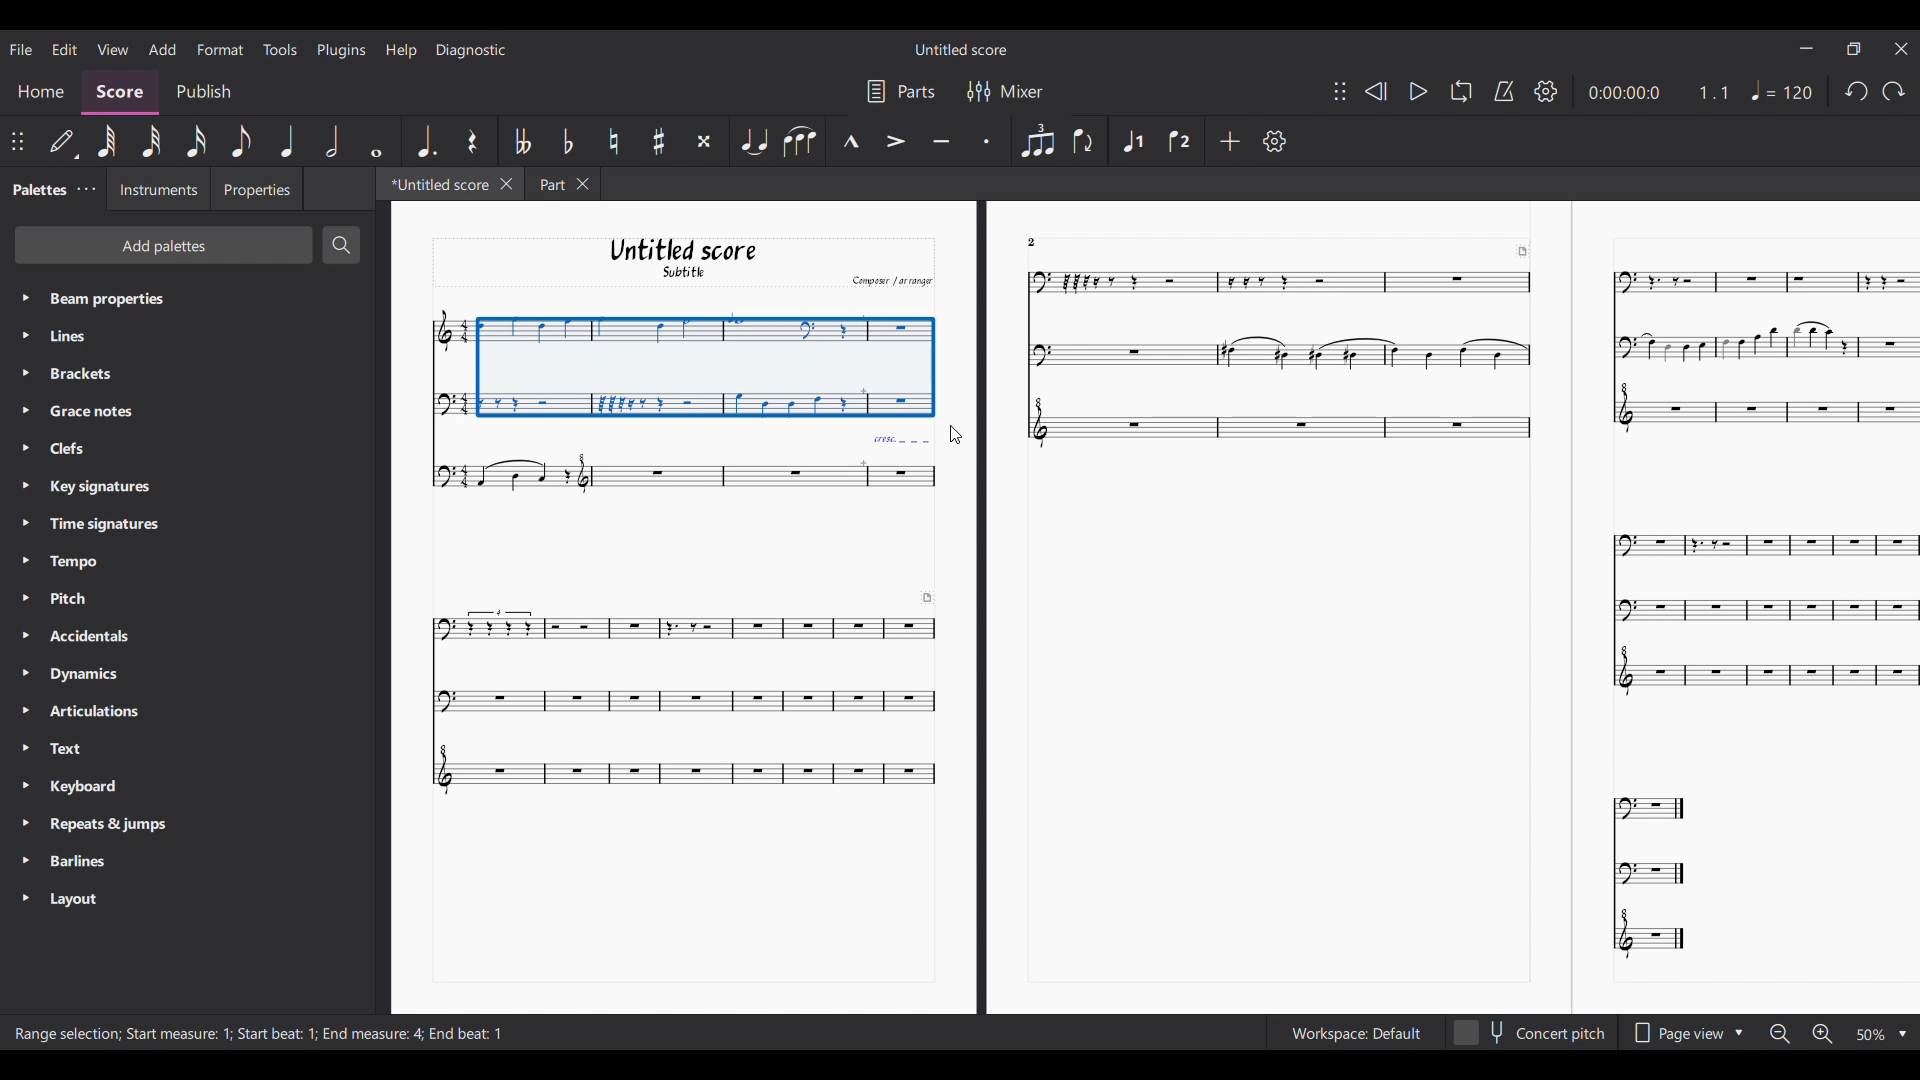 The image size is (1920, 1080). I want to click on , so click(1765, 549).